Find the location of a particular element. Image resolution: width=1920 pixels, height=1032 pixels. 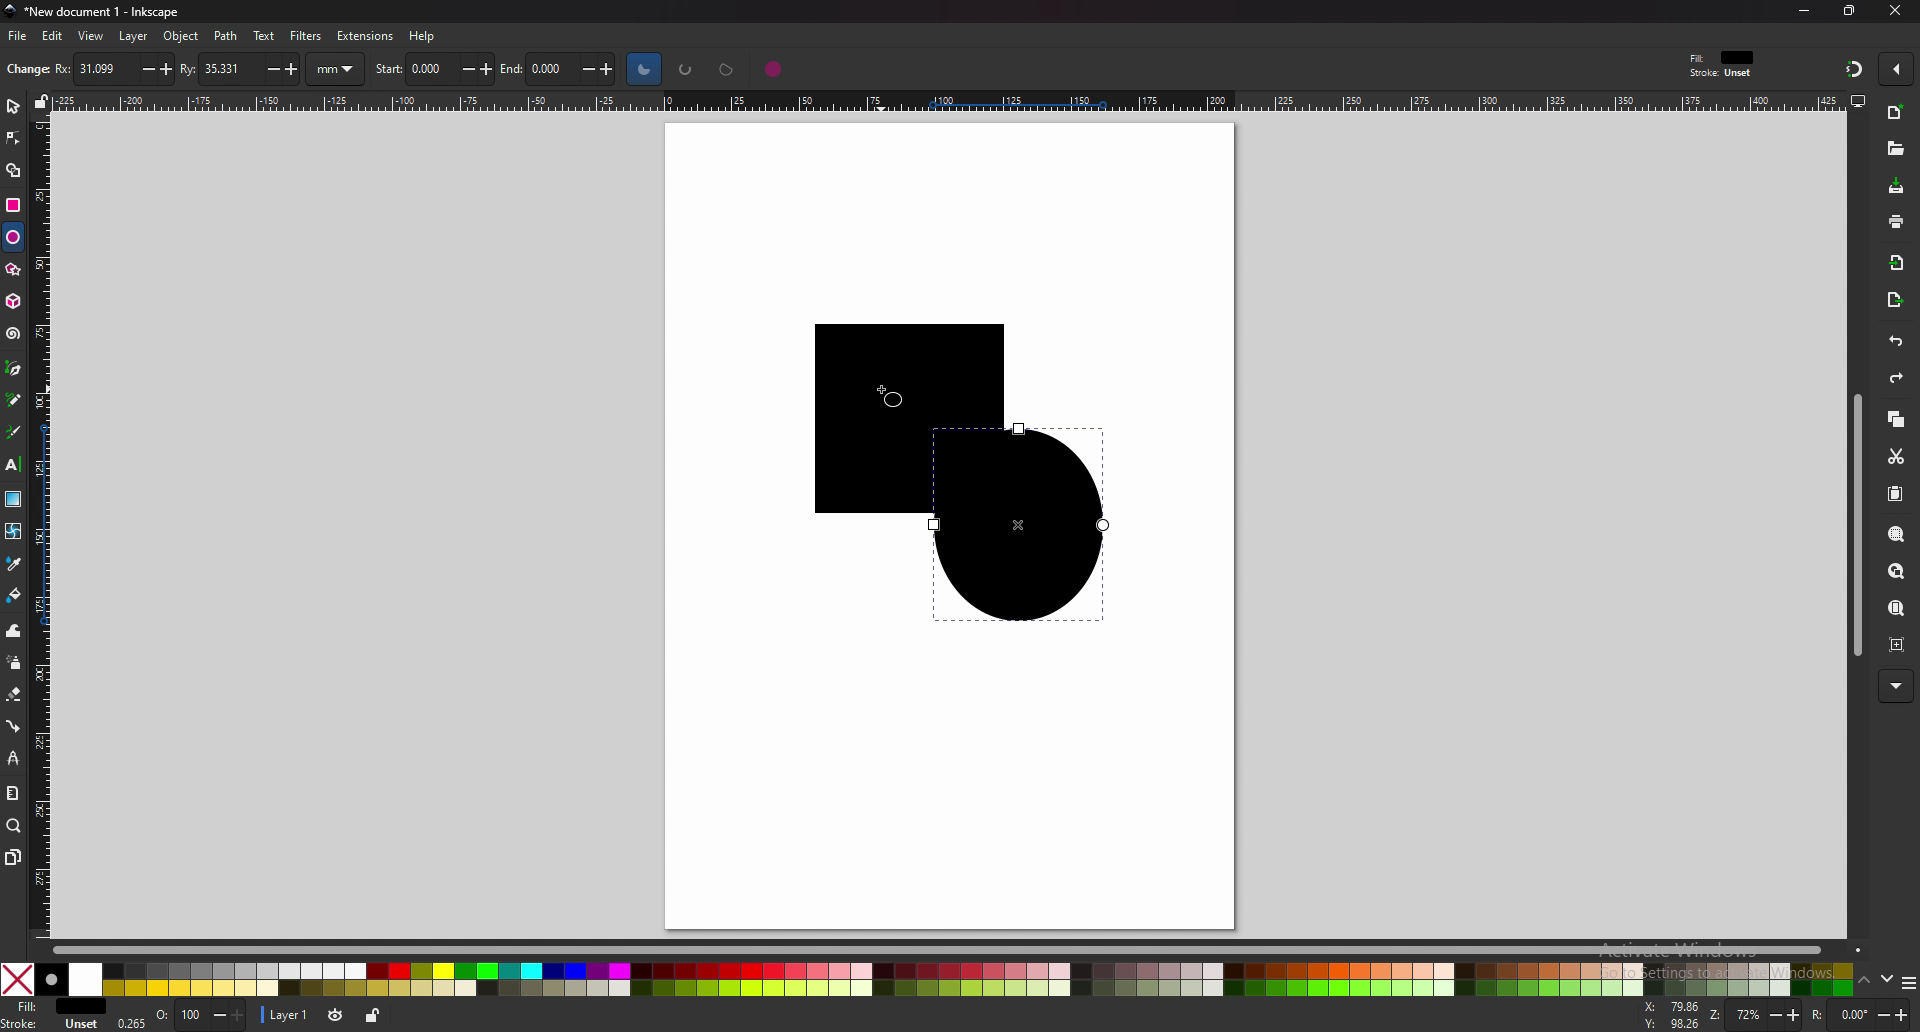

undo is located at coordinates (1894, 342).